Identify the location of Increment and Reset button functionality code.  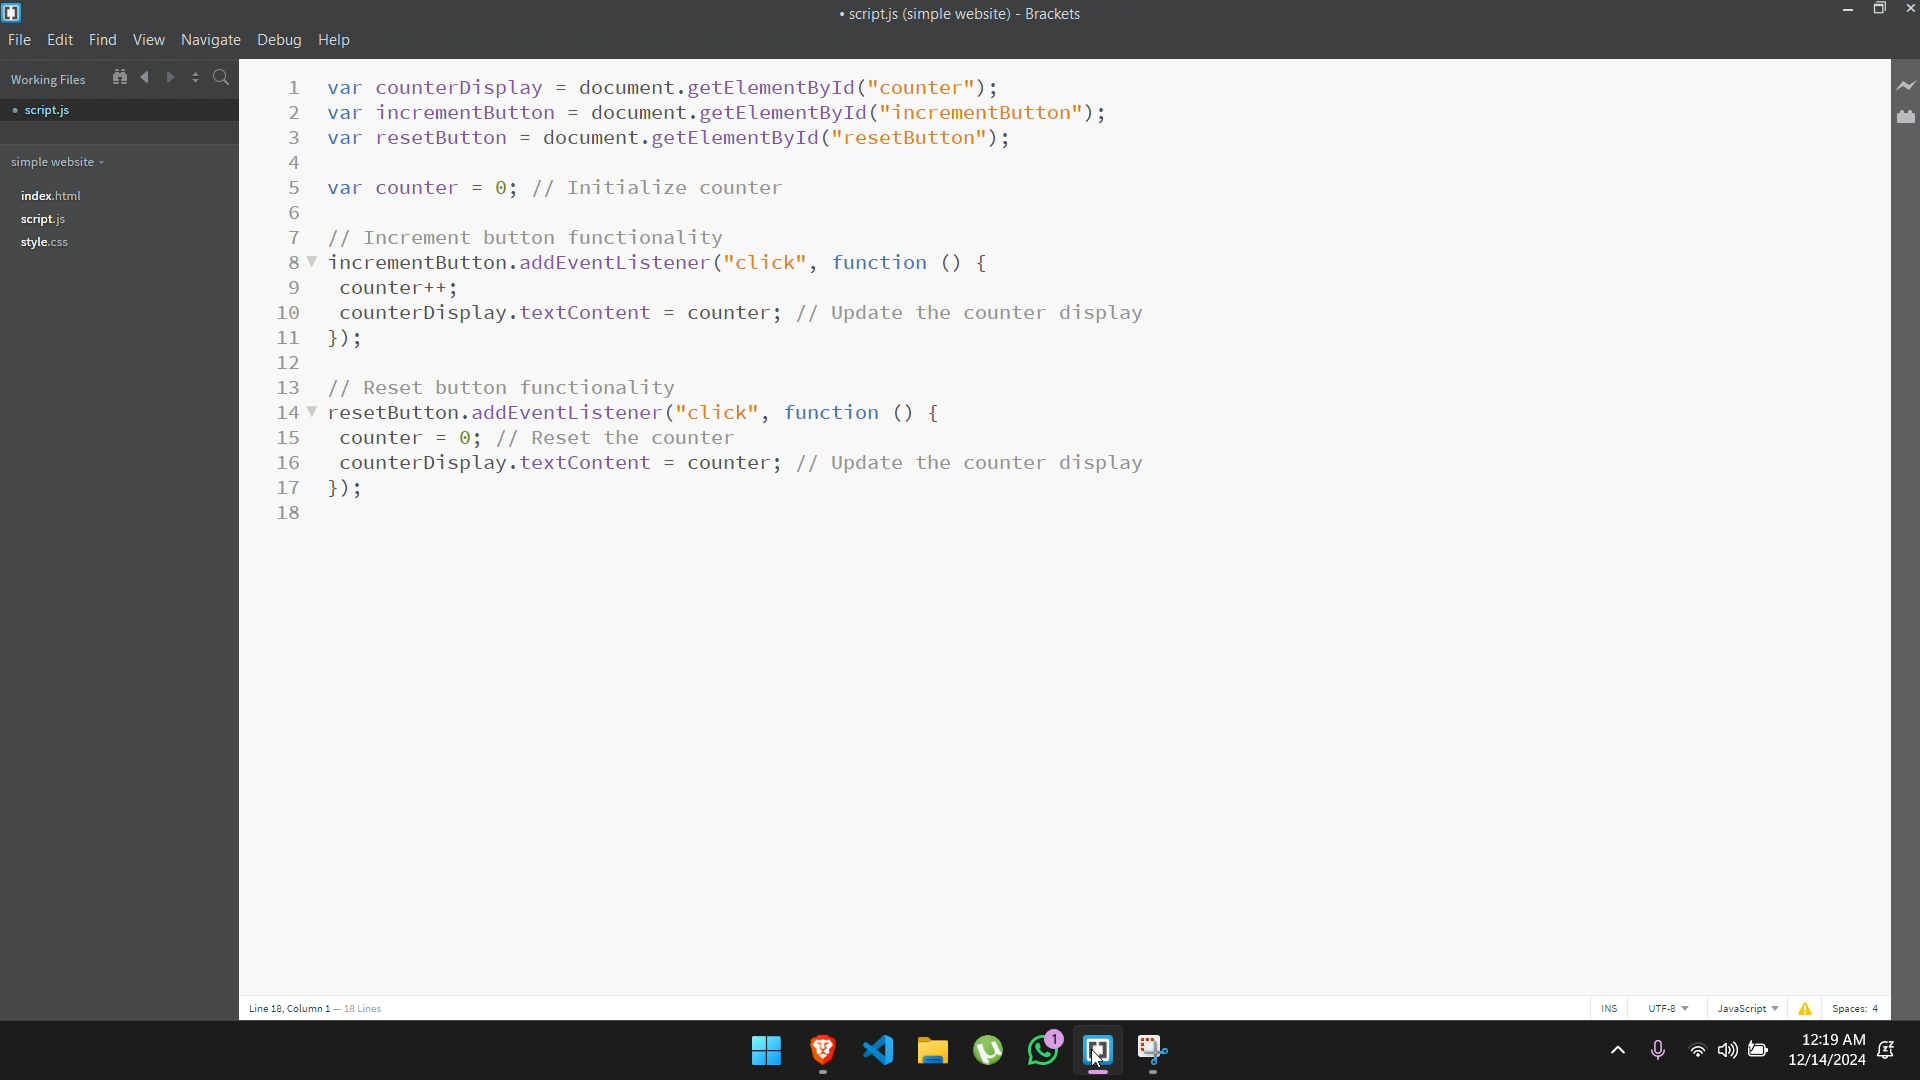
(784, 290).